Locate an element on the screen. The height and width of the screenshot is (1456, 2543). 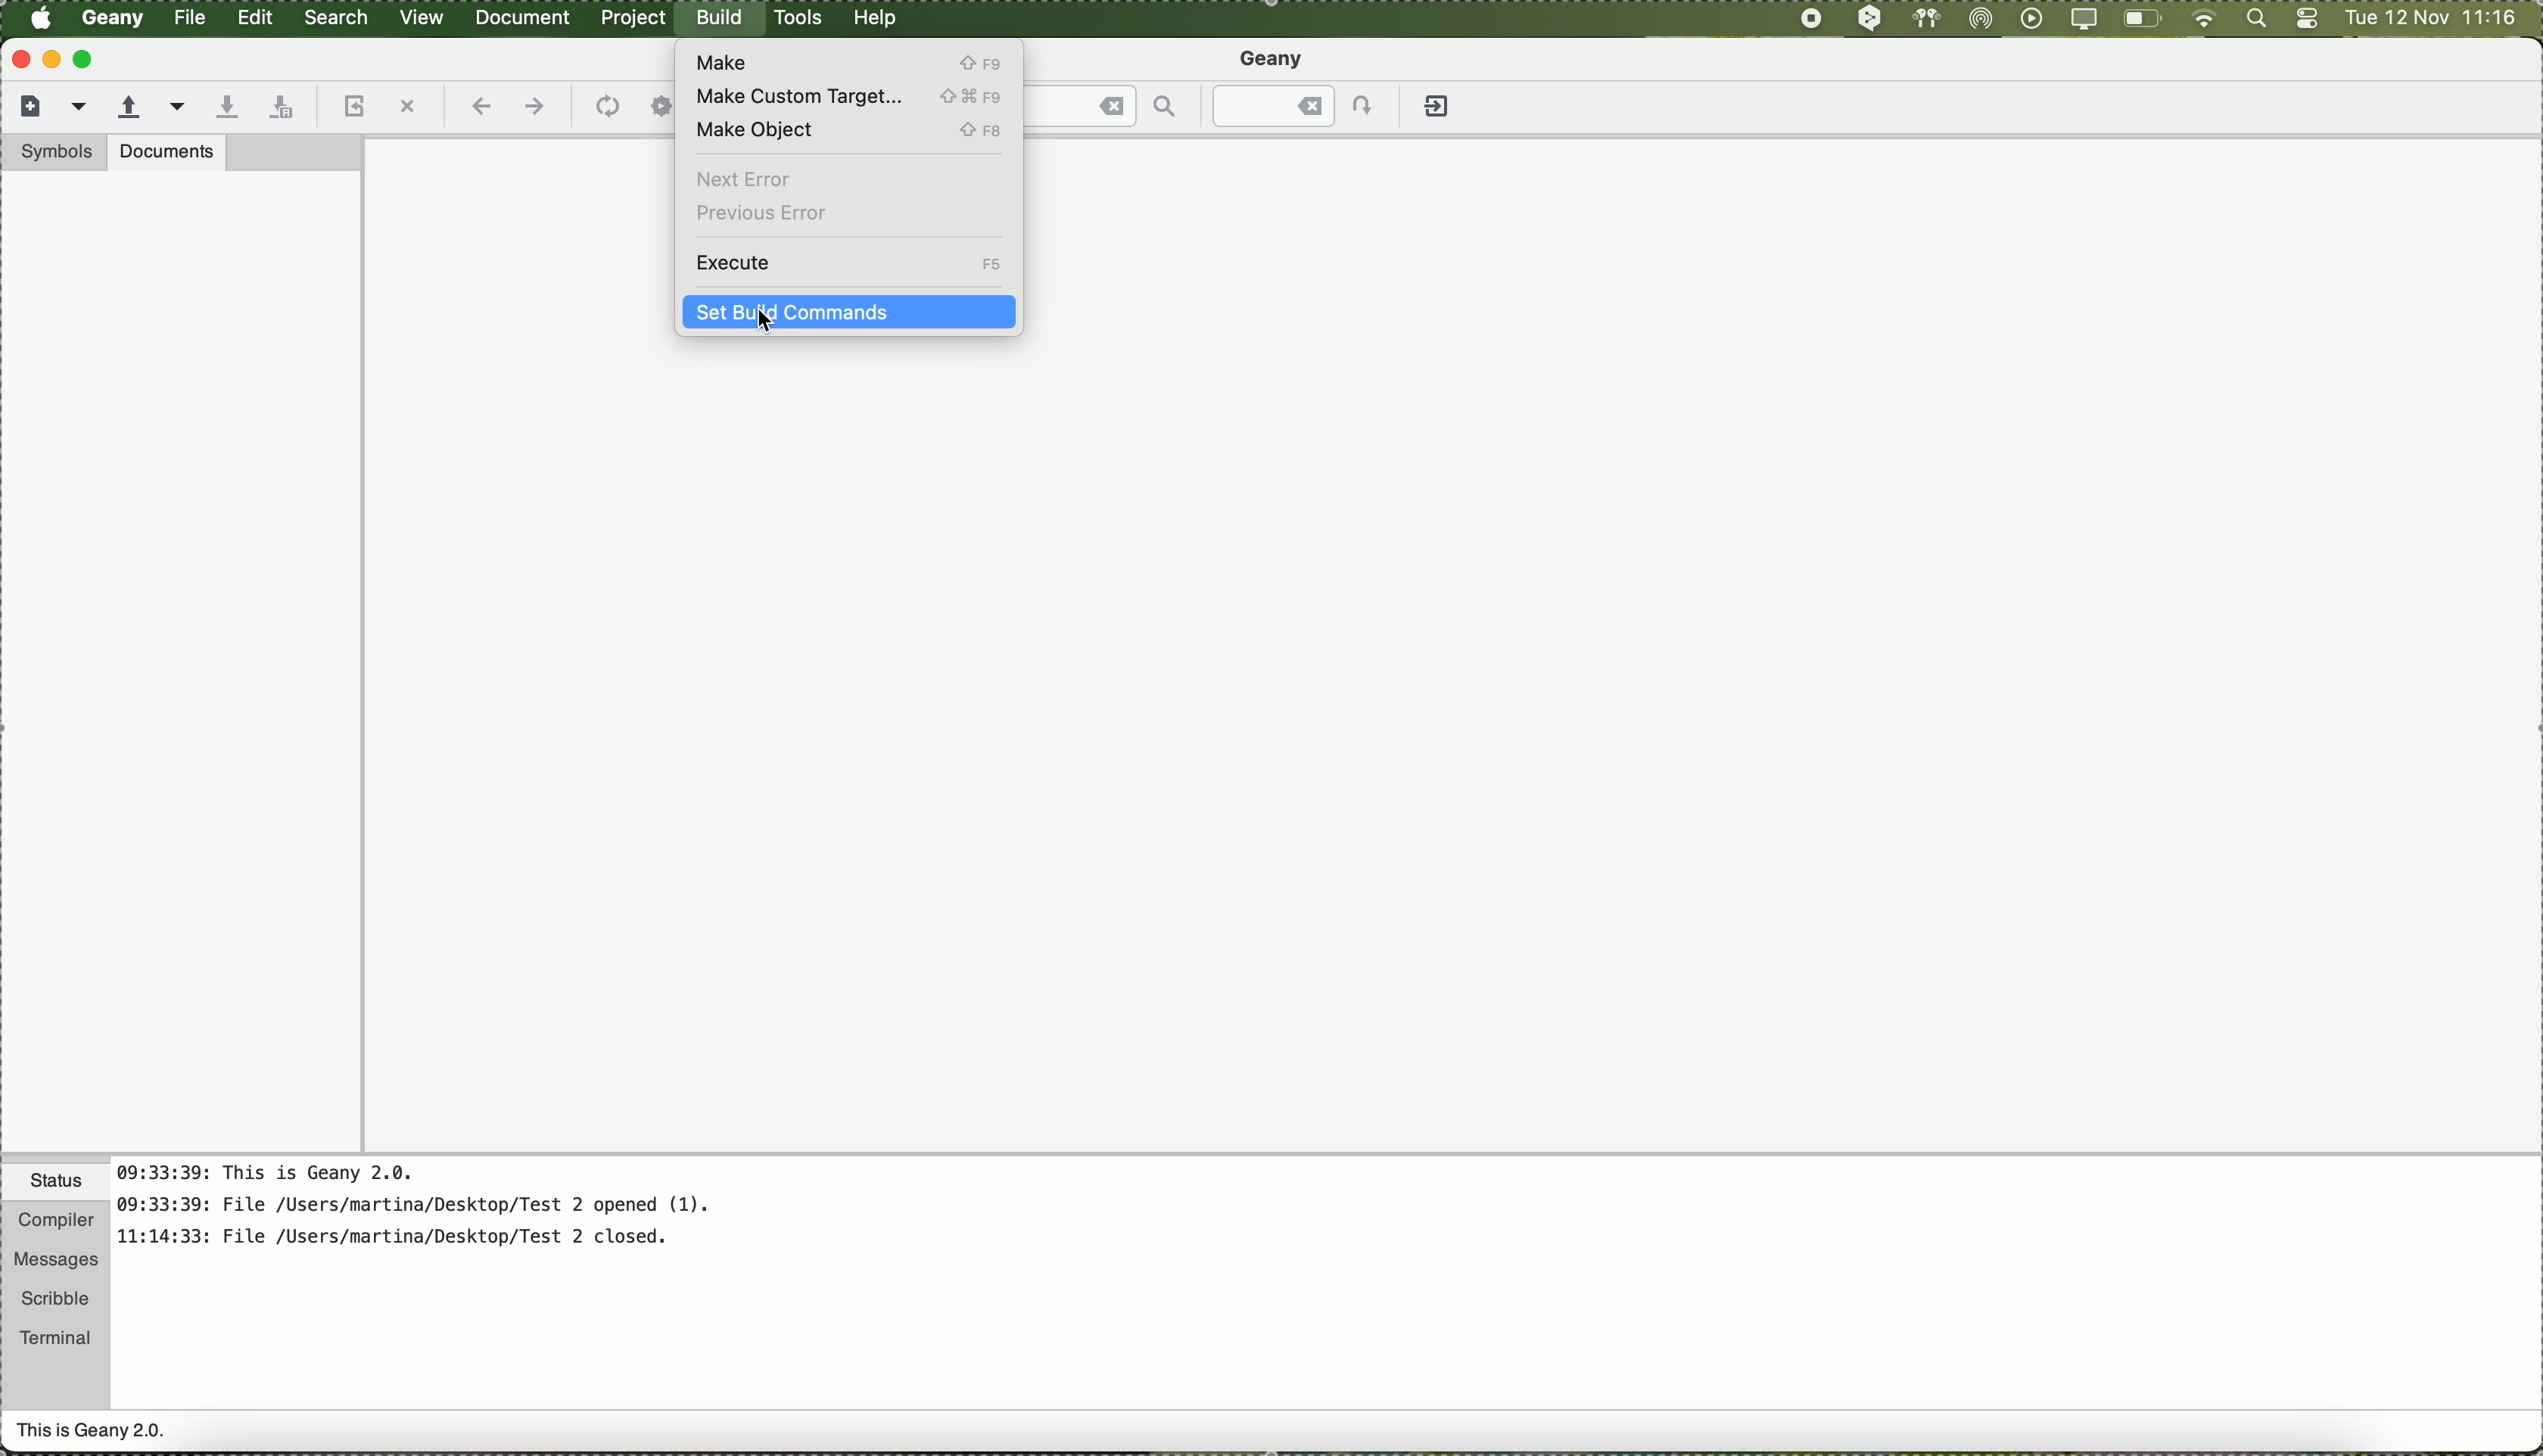
compiler is located at coordinates (54, 1222).